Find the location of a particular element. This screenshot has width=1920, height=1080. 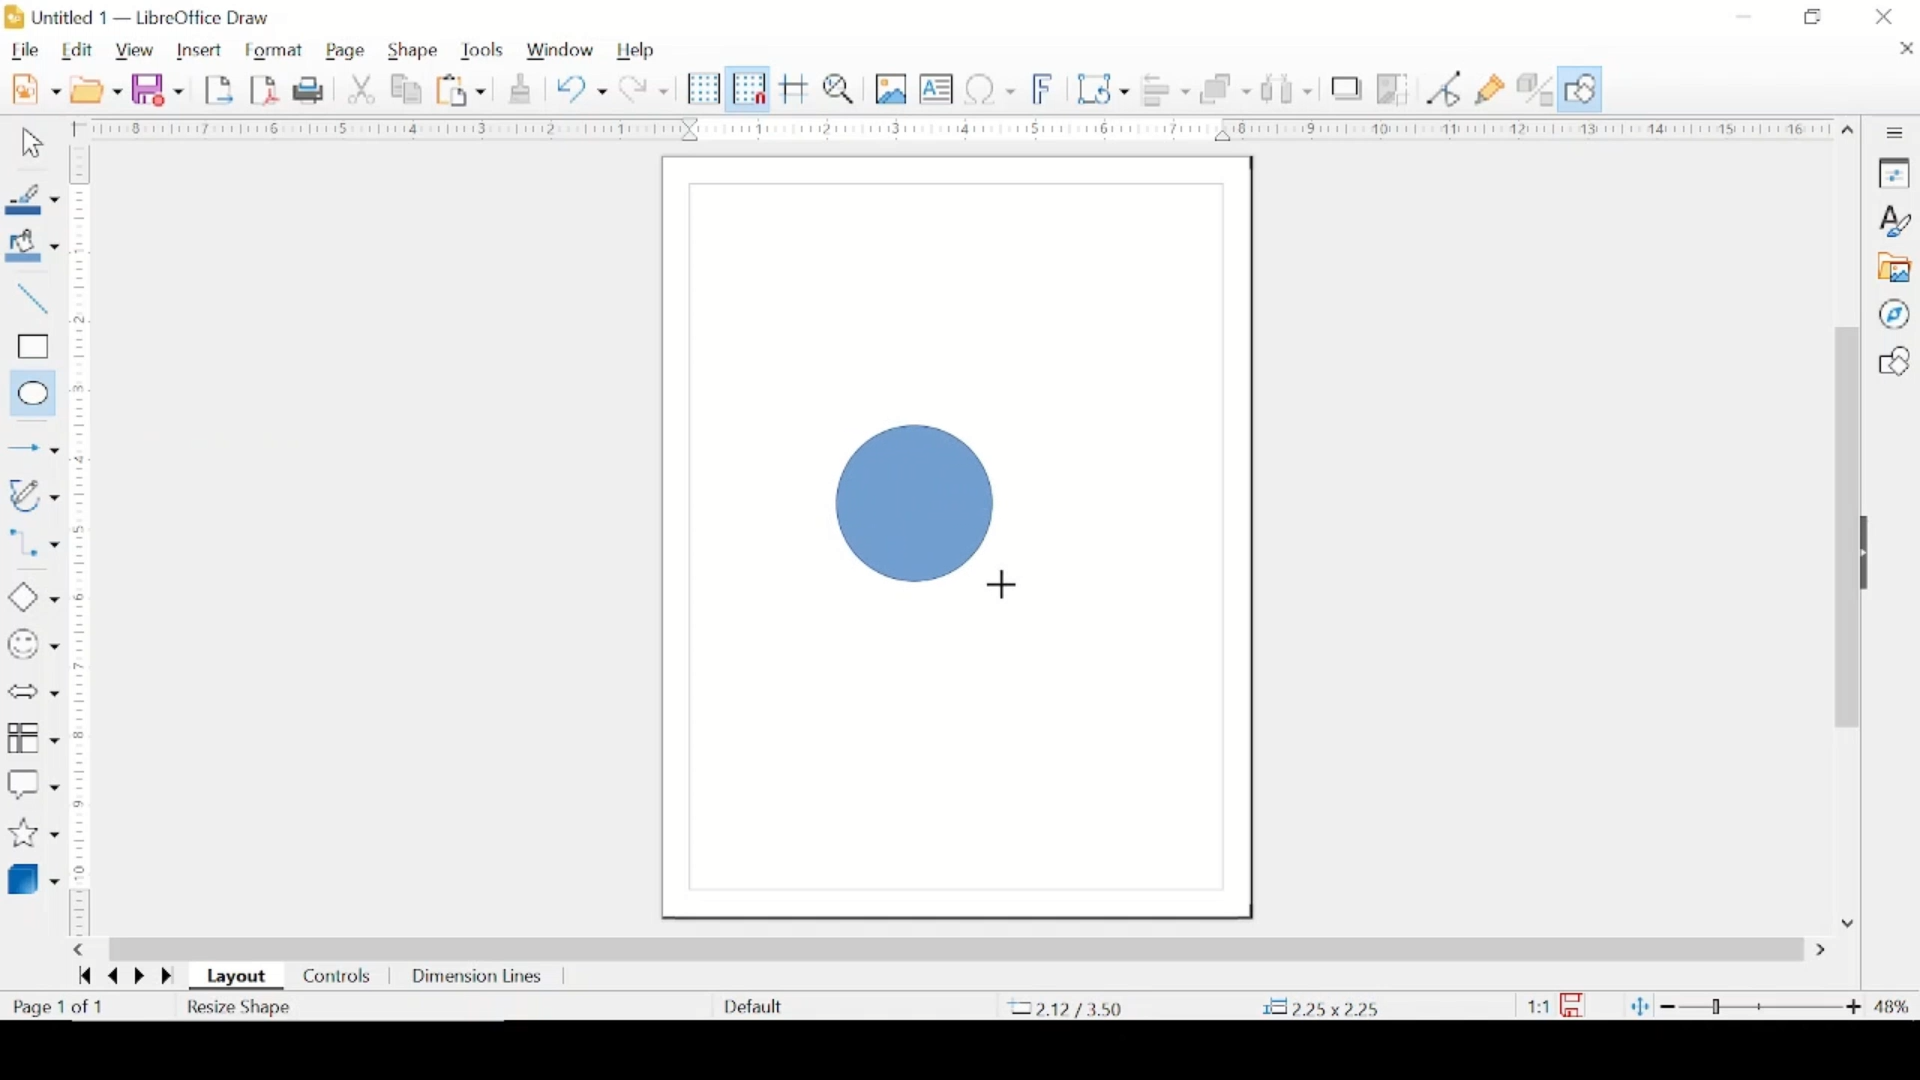

export directly as pdf is located at coordinates (265, 90).